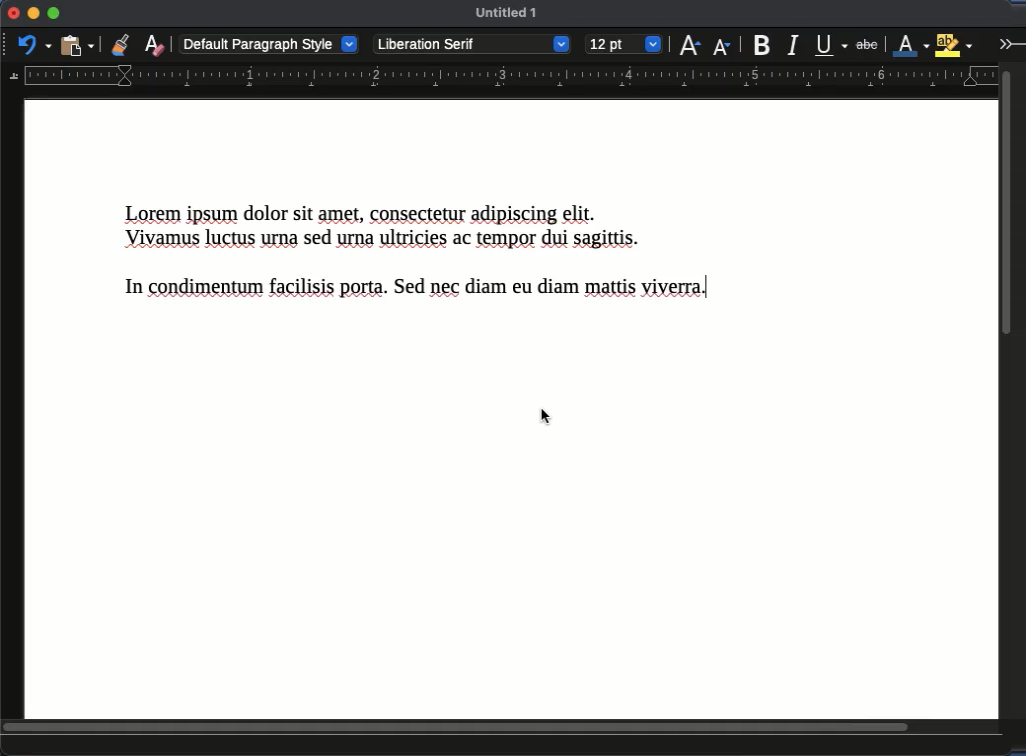 The height and width of the screenshot is (756, 1026). What do you see at coordinates (867, 45) in the screenshot?
I see `strikethrough` at bounding box center [867, 45].